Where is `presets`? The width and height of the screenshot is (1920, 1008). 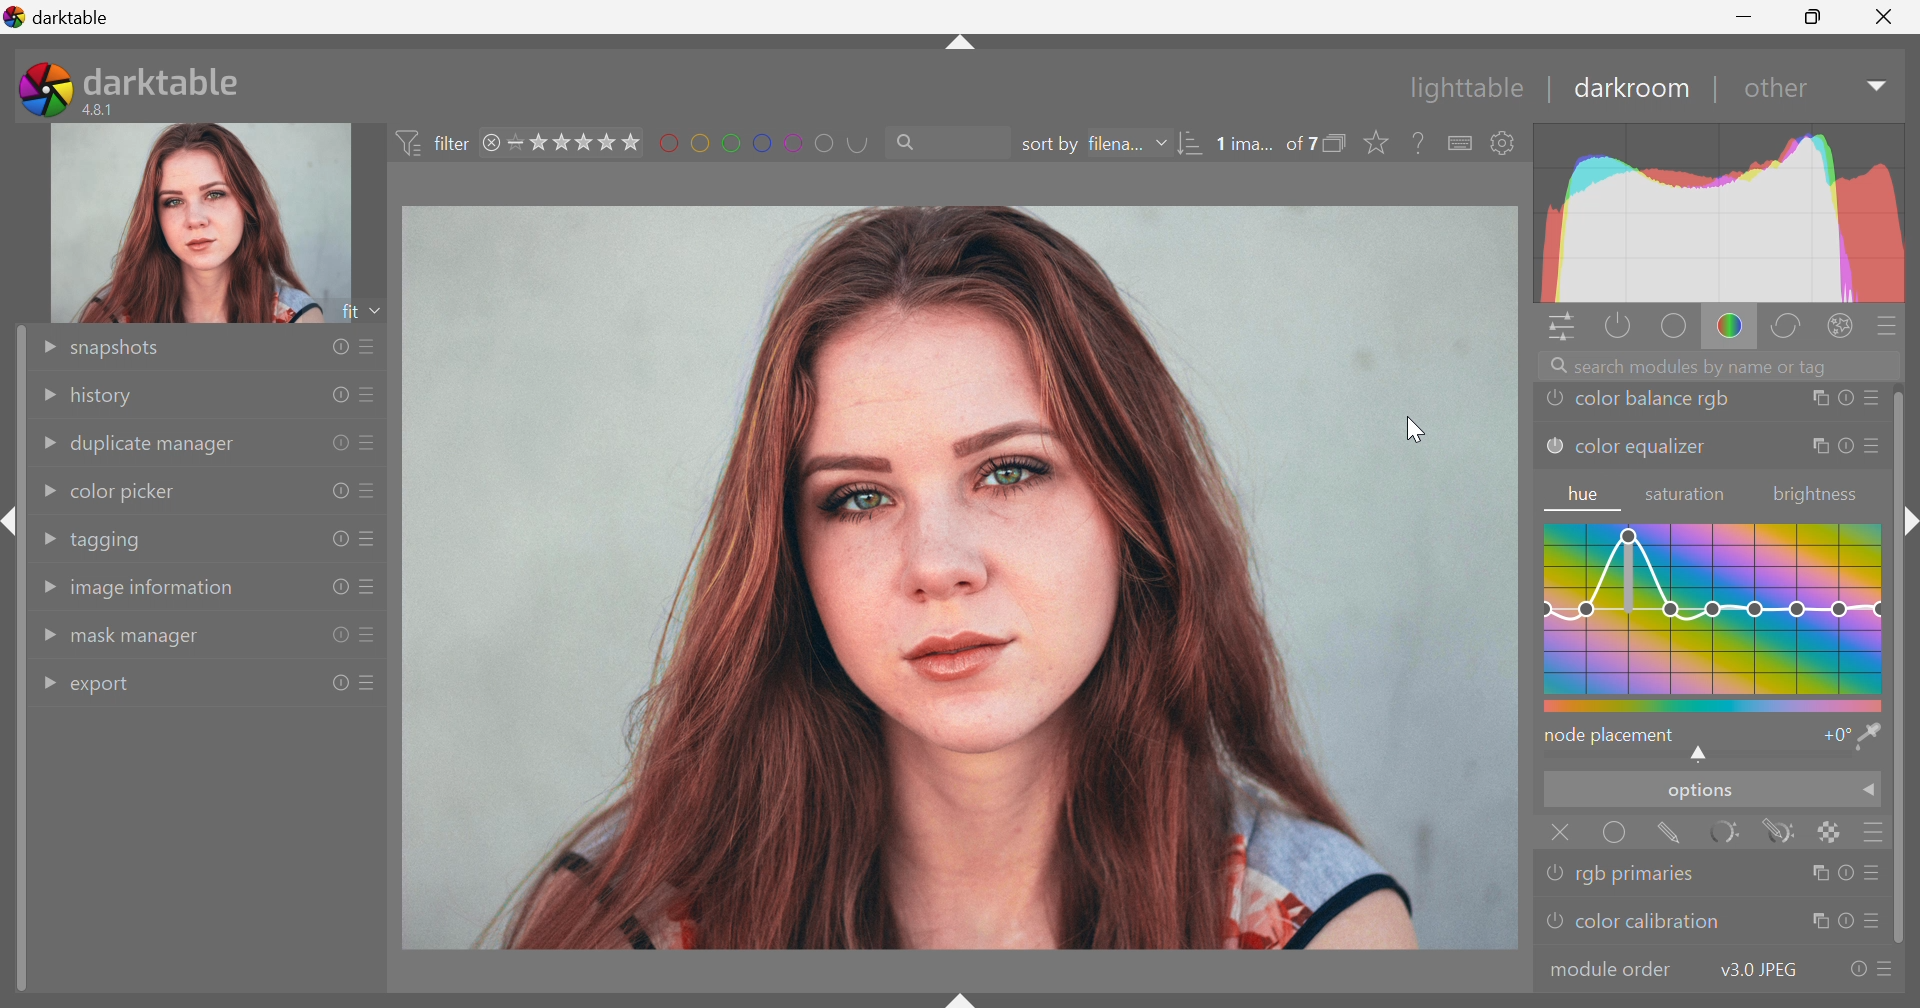 presets is located at coordinates (371, 343).